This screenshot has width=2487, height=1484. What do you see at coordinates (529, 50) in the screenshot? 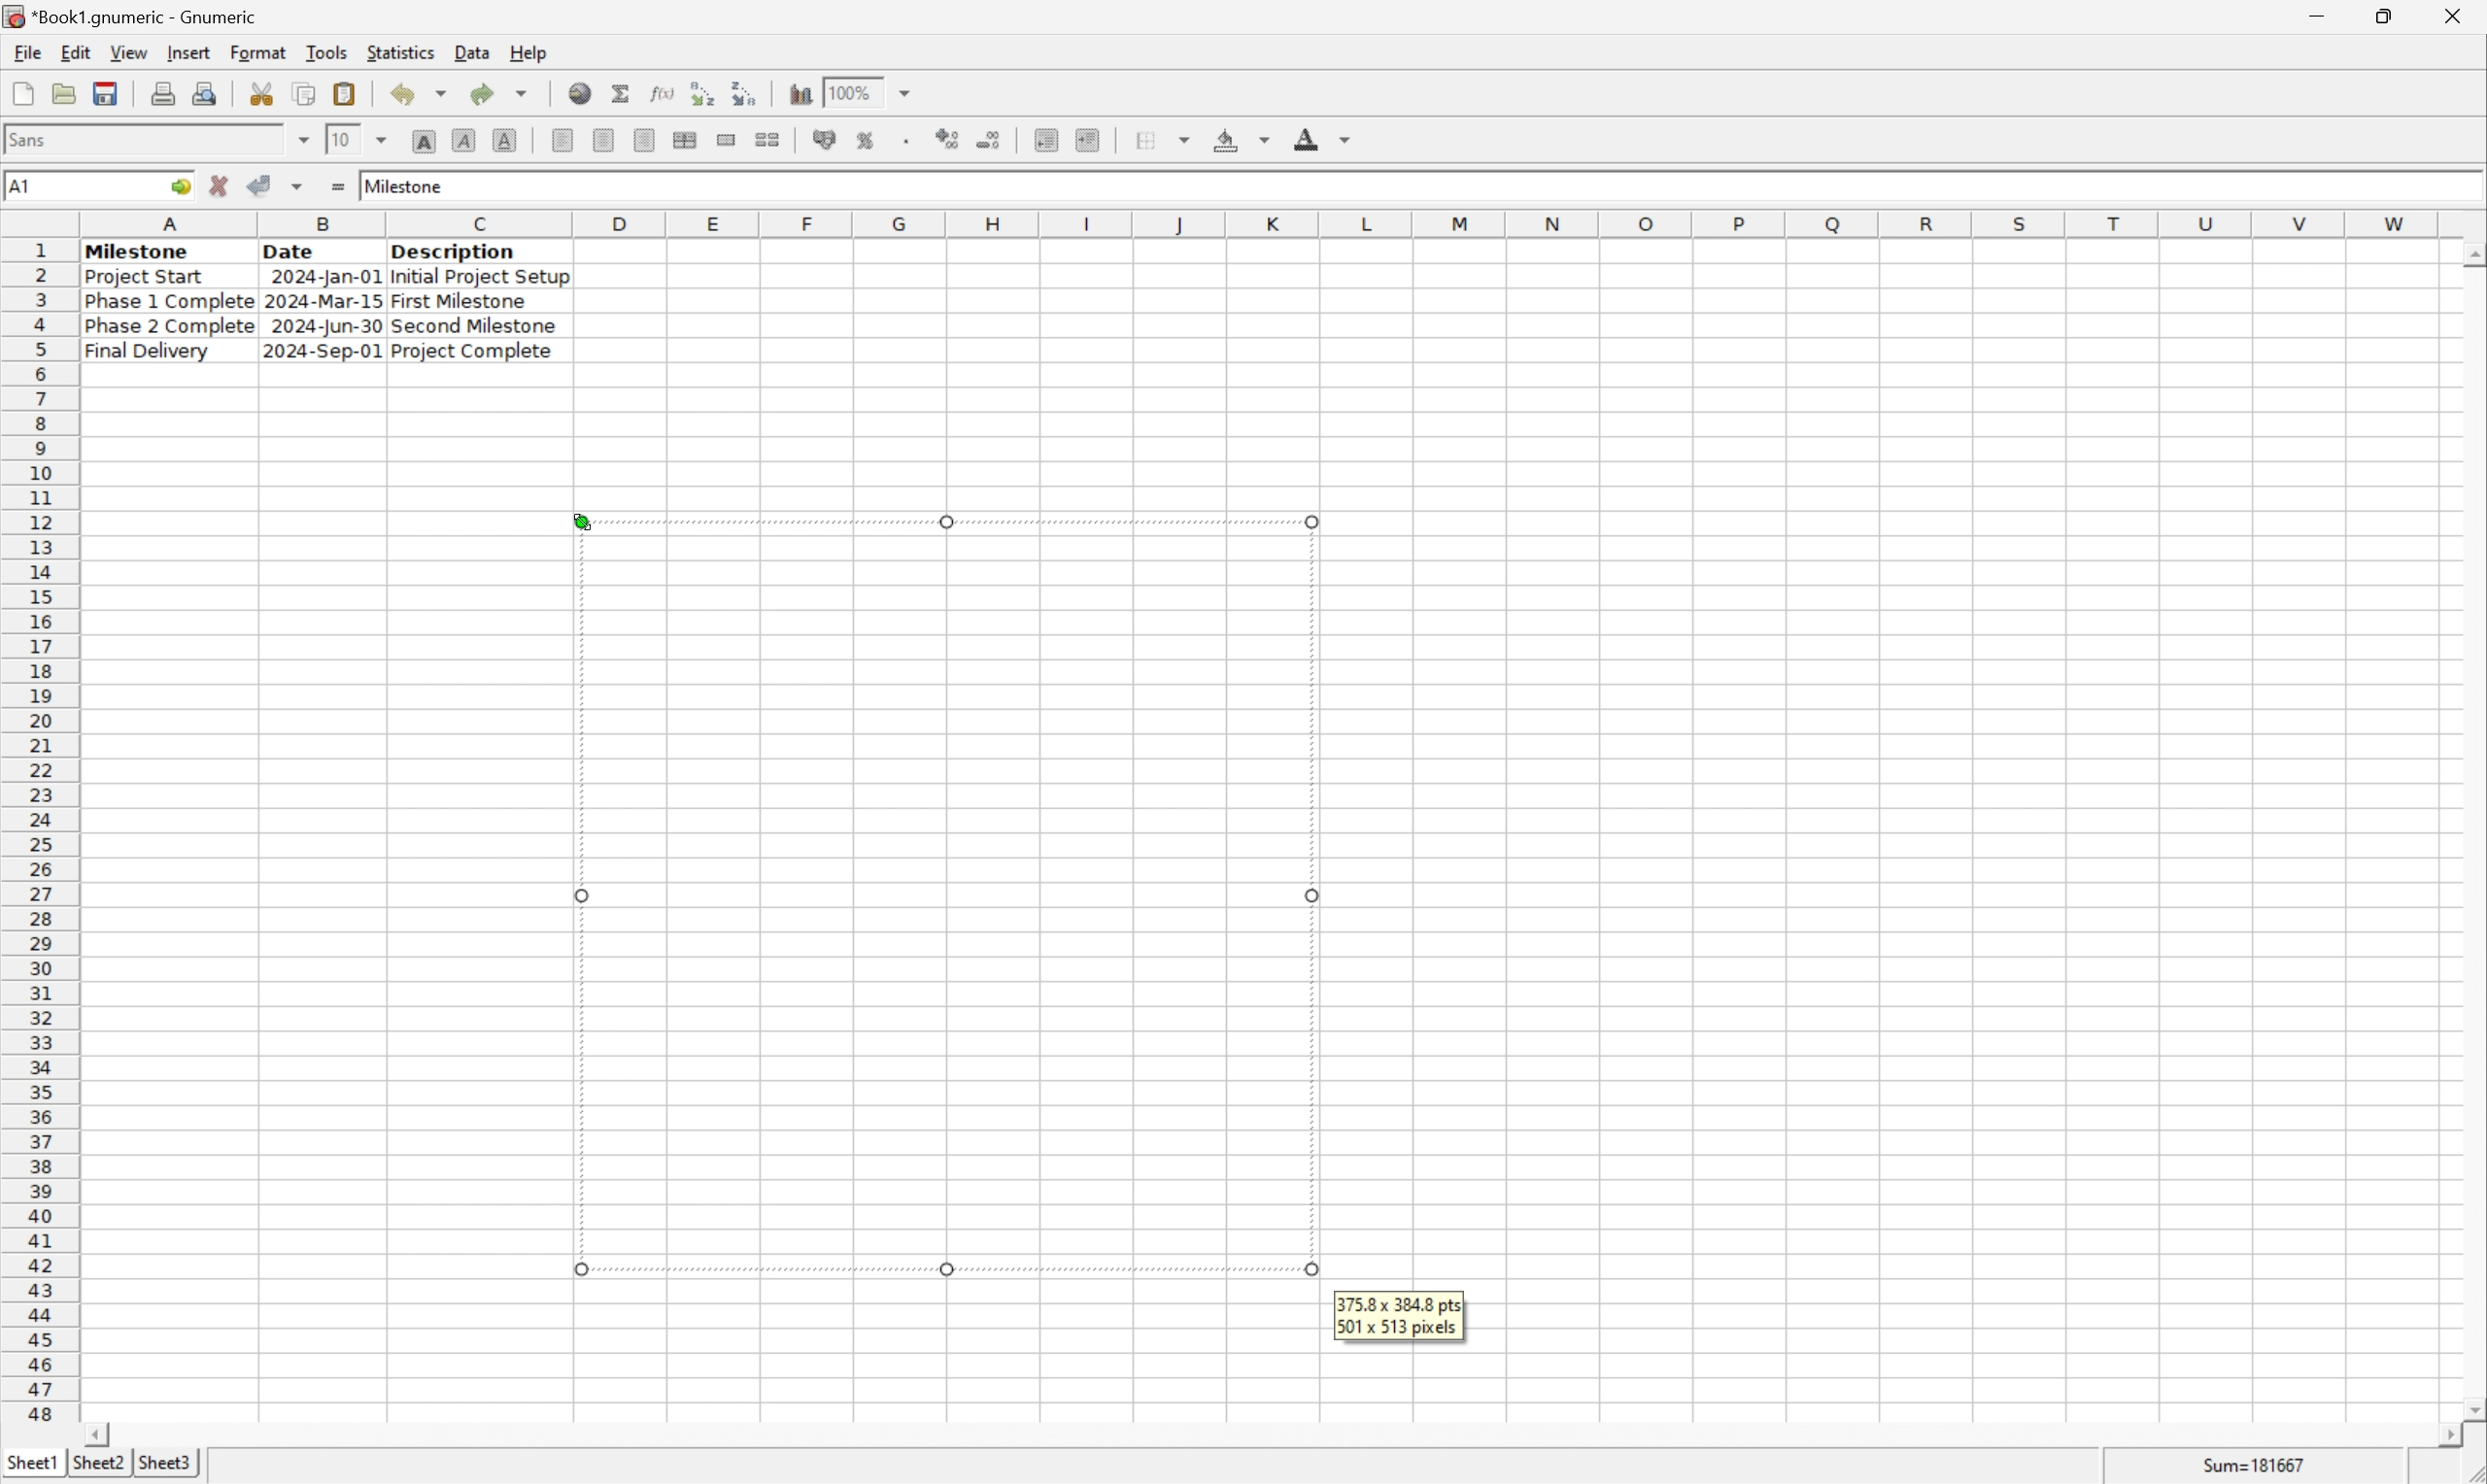
I see `help` at bounding box center [529, 50].